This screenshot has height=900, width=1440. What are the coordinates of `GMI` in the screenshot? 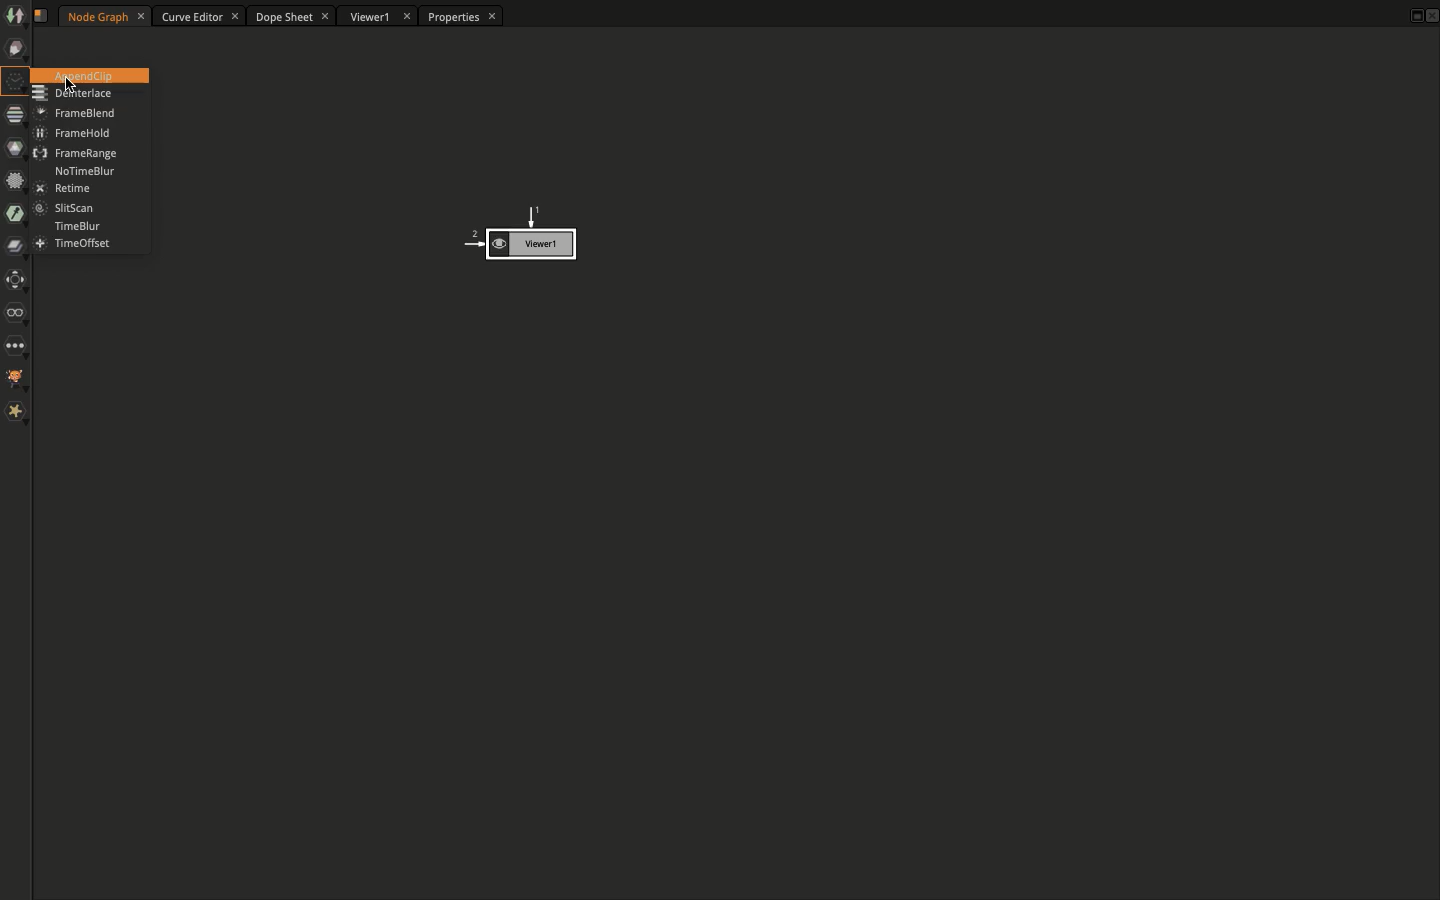 It's located at (17, 379).